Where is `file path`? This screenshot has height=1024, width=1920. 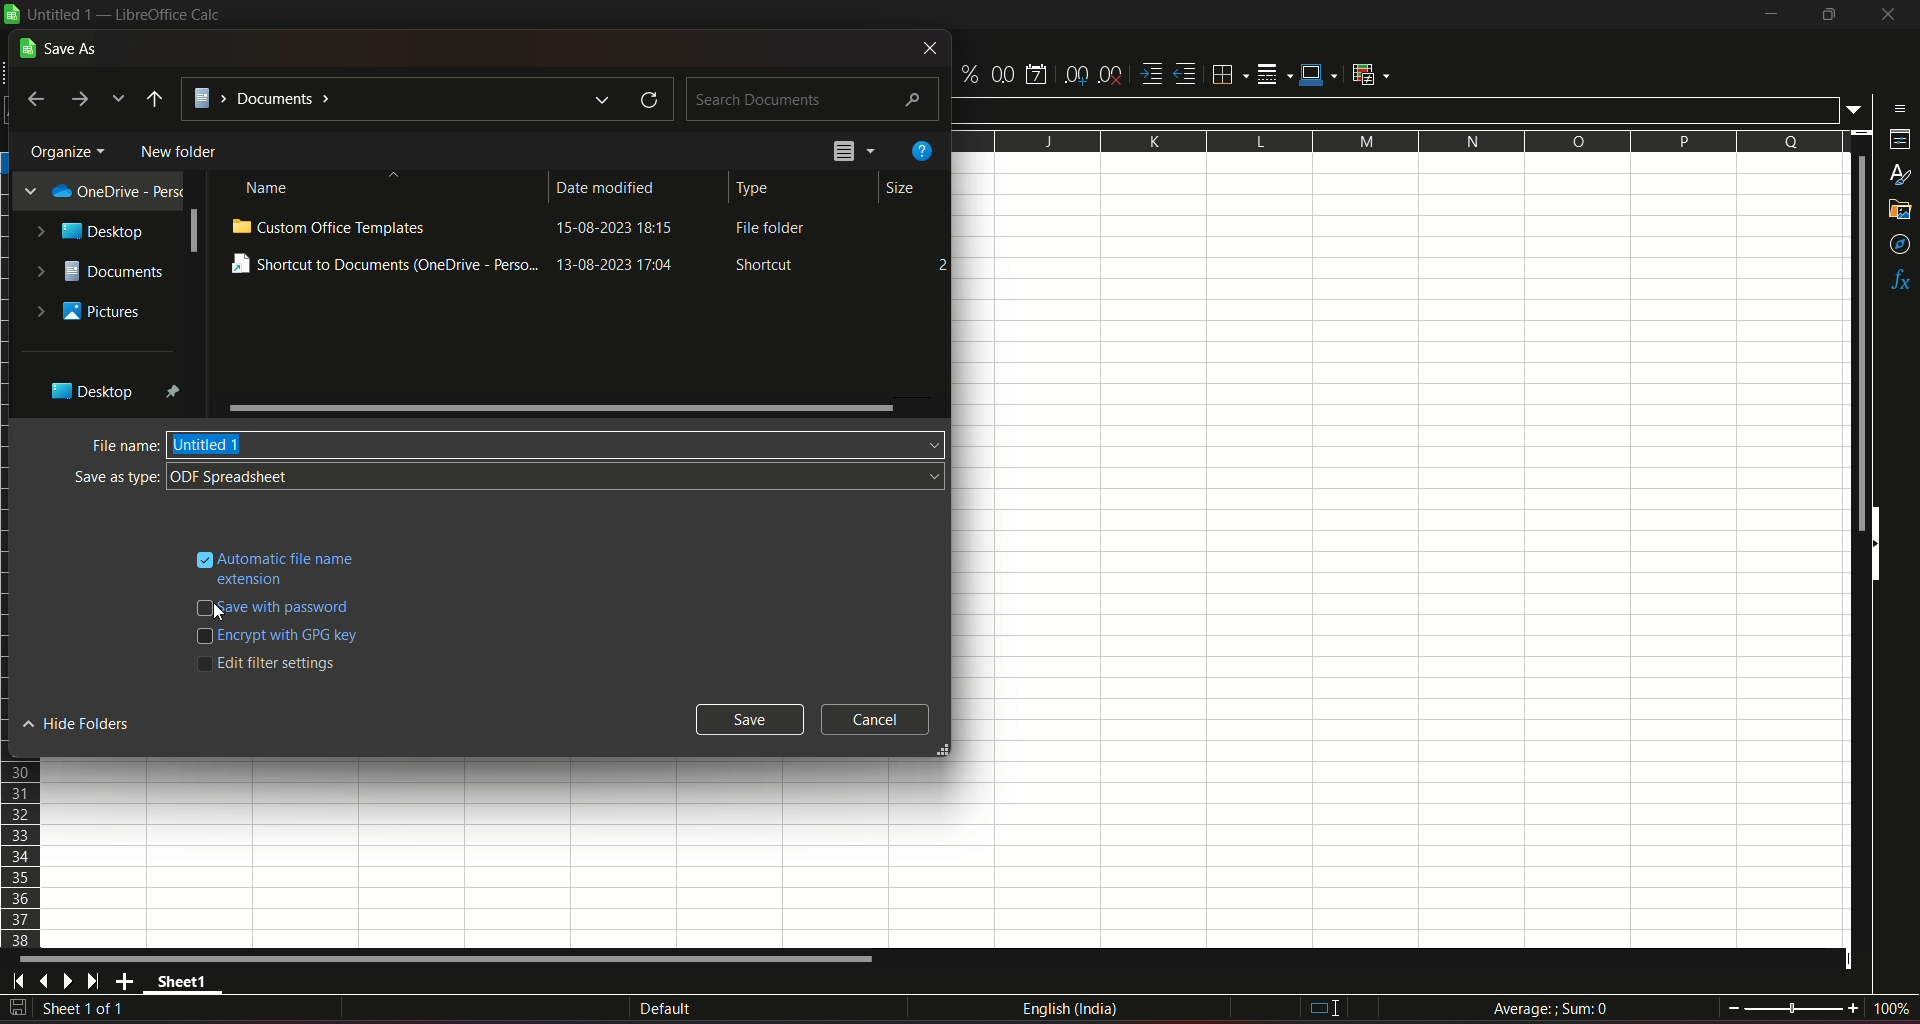
file path is located at coordinates (401, 100).